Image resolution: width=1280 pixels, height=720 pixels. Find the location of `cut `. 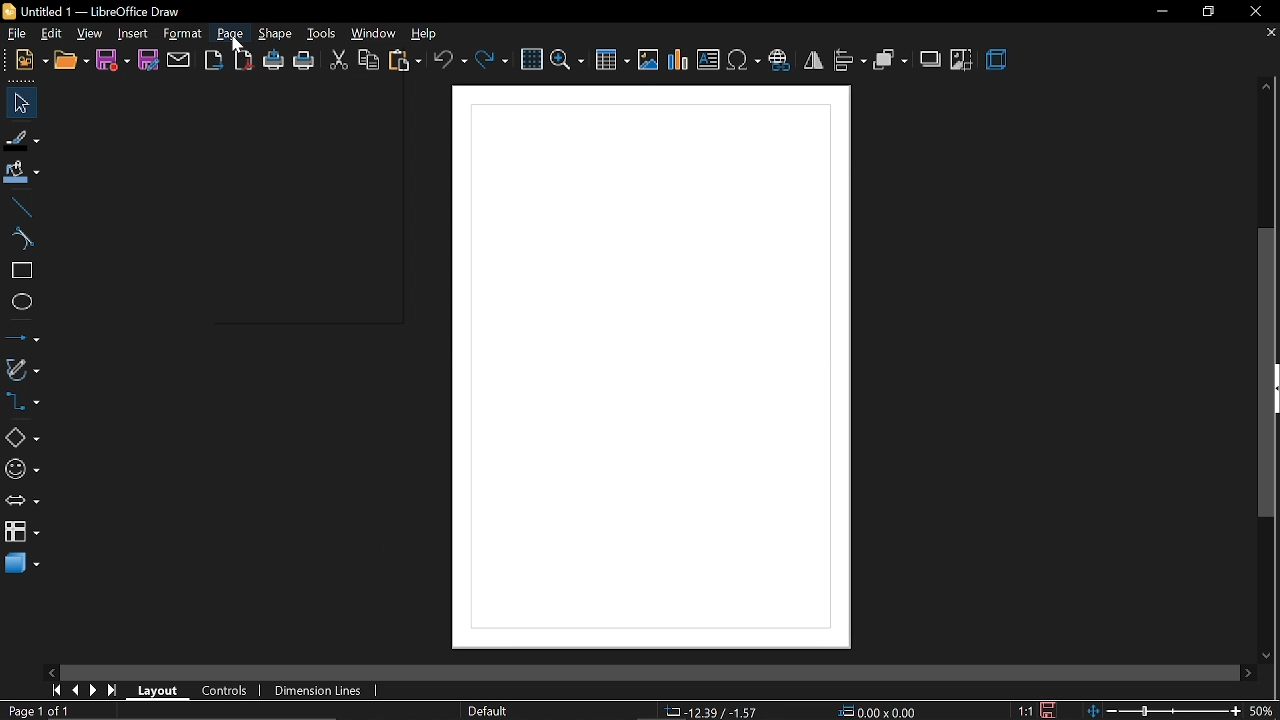

cut  is located at coordinates (336, 61).